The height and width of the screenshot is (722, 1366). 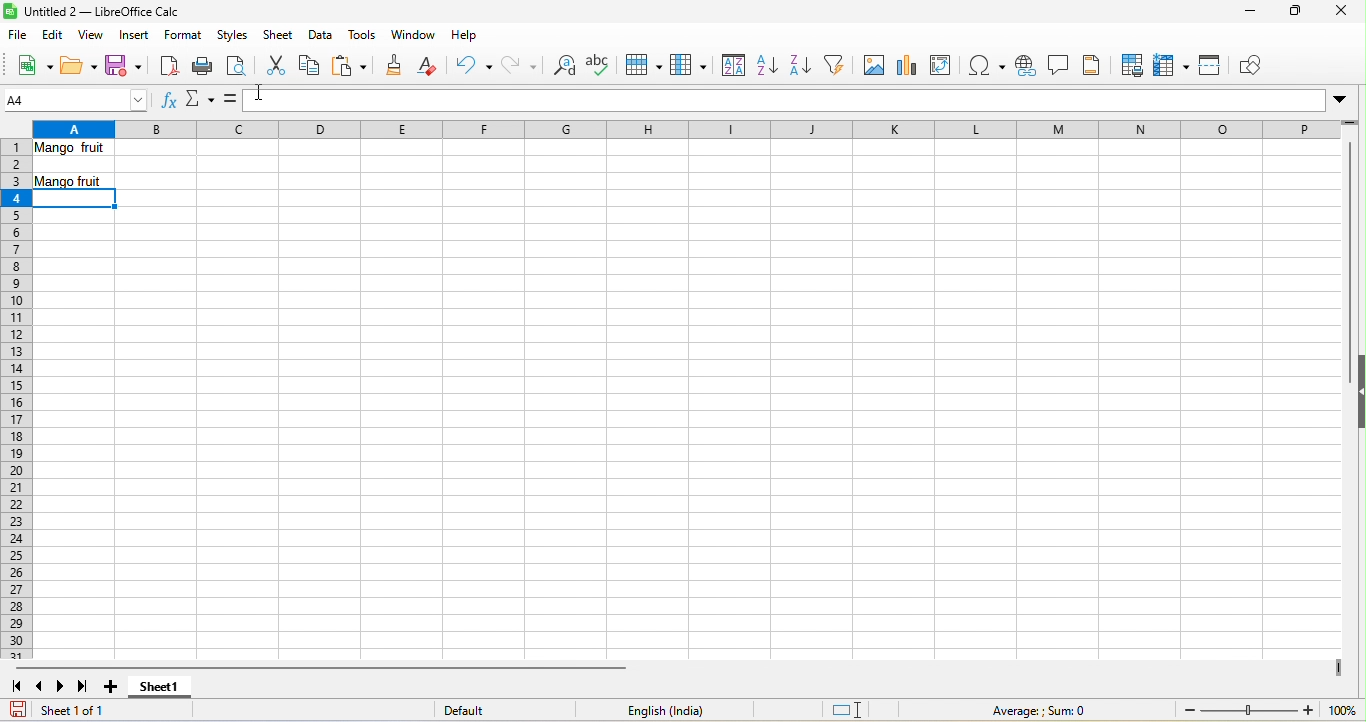 What do you see at coordinates (1348, 244) in the screenshot?
I see `vertical scroll bar` at bounding box center [1348, 244].